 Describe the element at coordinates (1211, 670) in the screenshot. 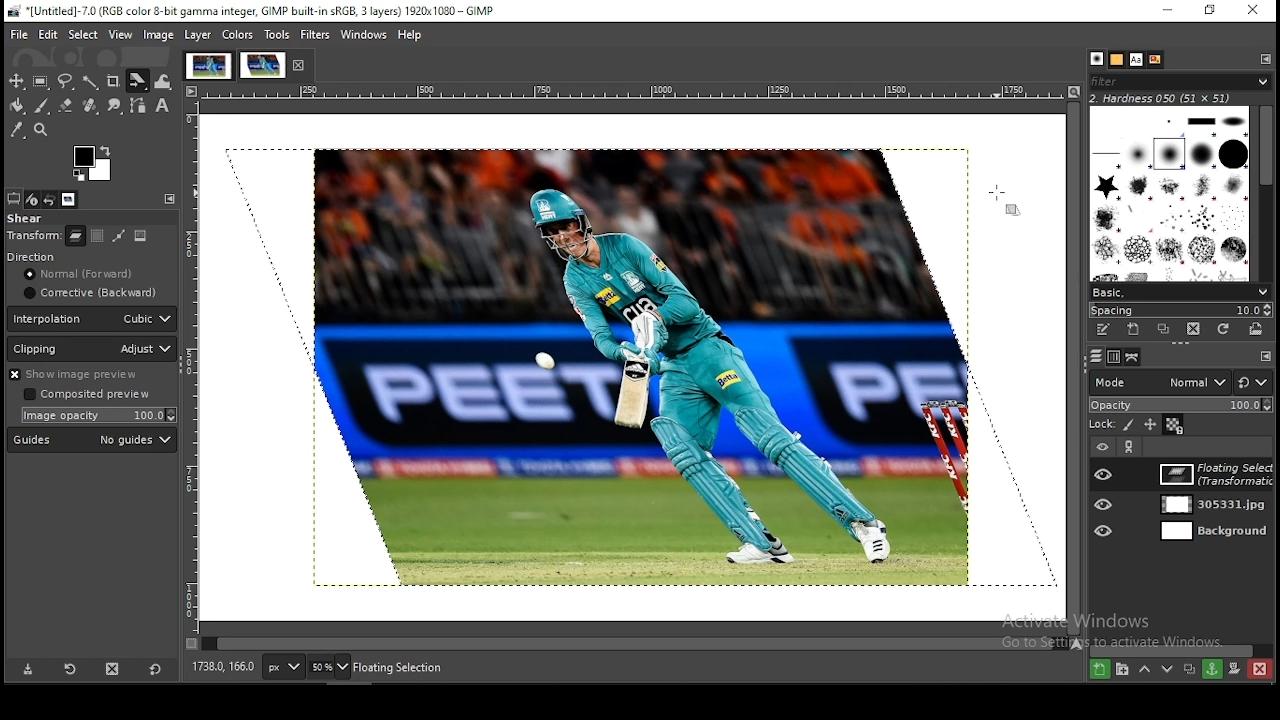

I see `merge layers` at that location.